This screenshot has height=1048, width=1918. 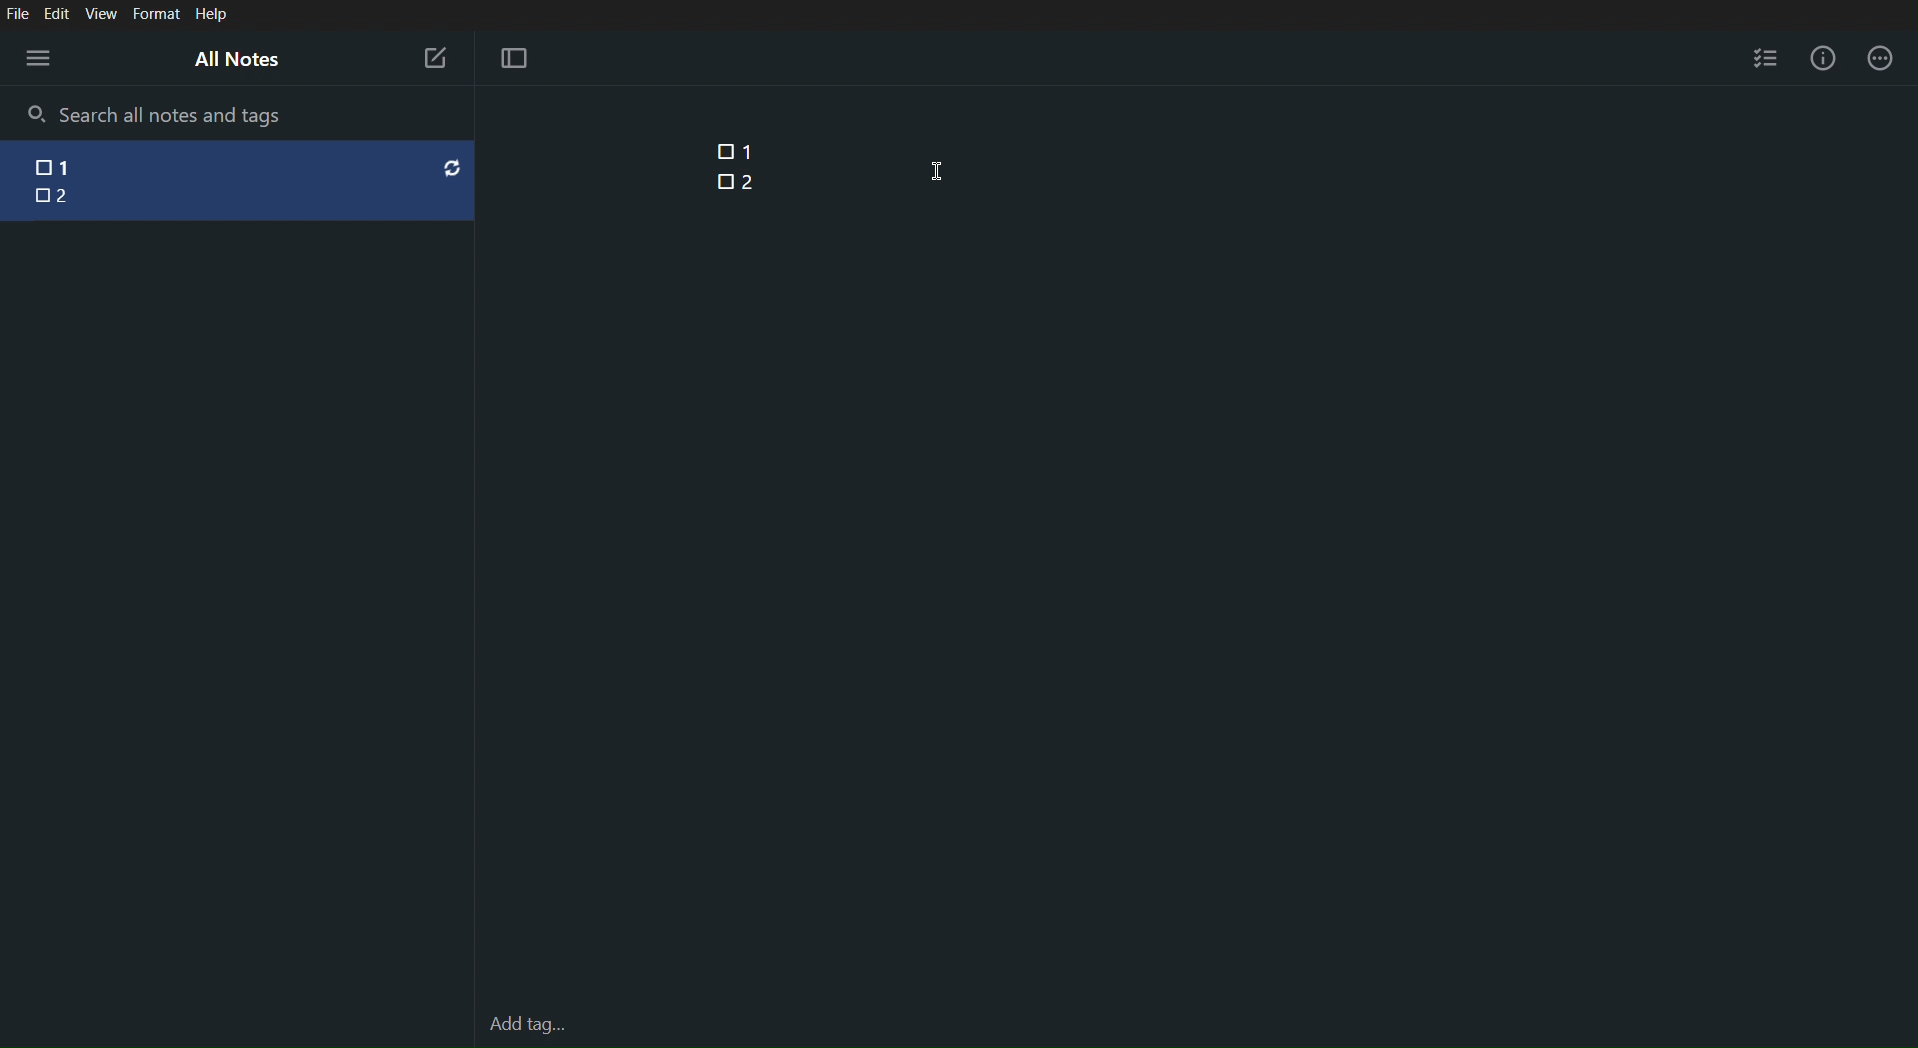 What do you see at coordinates (1765, 55) in the screenshot?
I see `Checklist` at bounding box center [1765, 55].